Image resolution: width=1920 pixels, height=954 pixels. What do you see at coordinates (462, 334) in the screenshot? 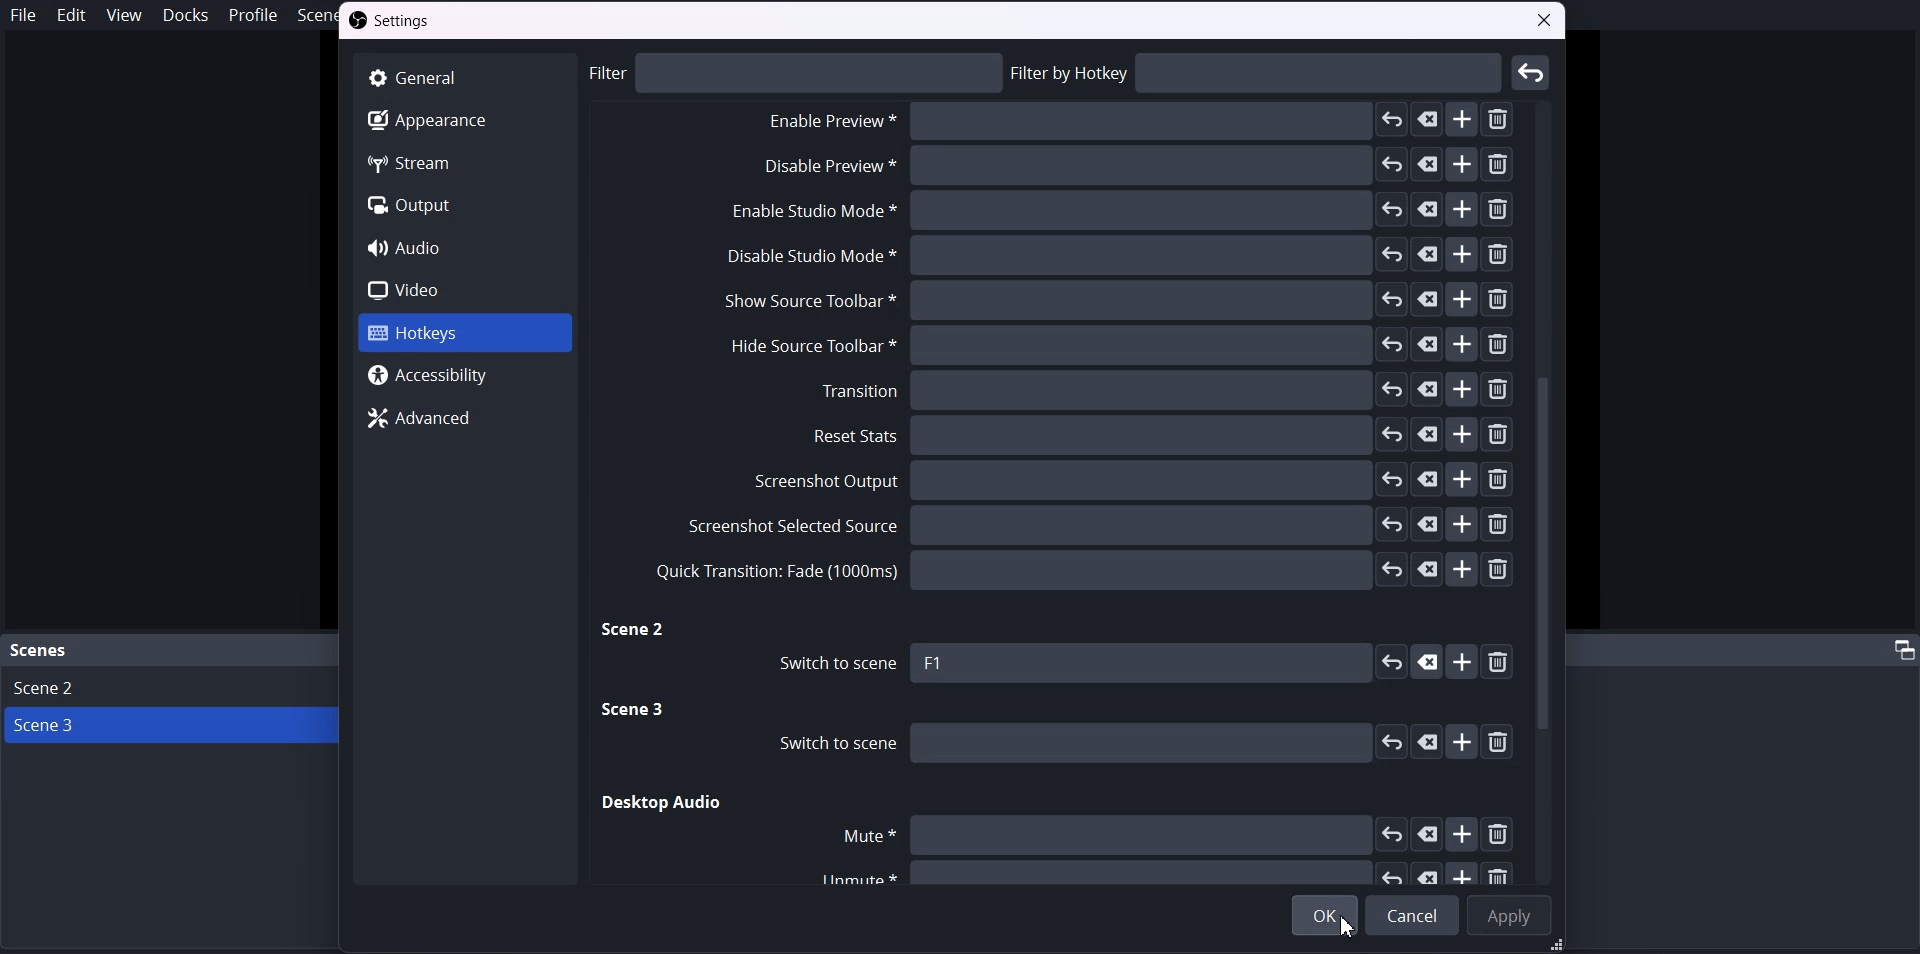
I see `Hotkeys` at bounding box center [462, 334].